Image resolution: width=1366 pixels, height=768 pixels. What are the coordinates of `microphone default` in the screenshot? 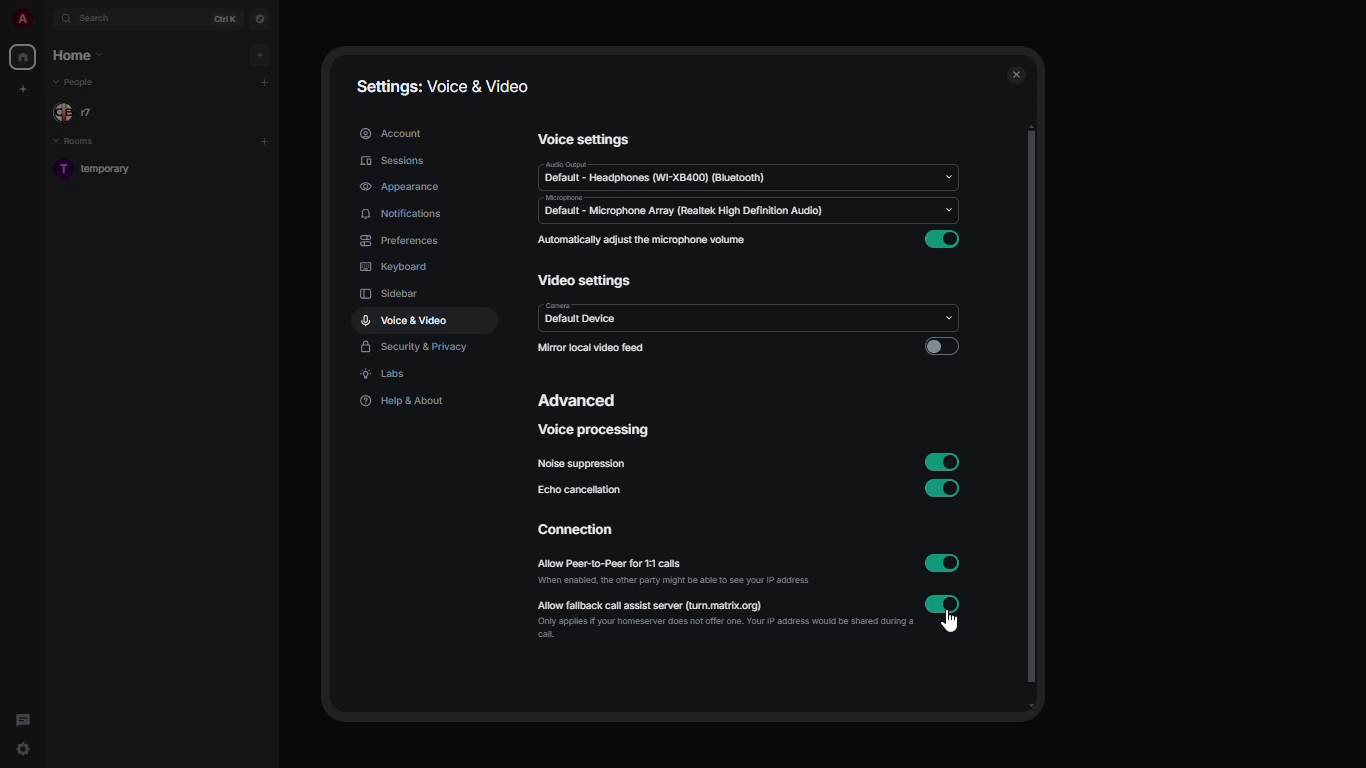 It's located at (682, 206).